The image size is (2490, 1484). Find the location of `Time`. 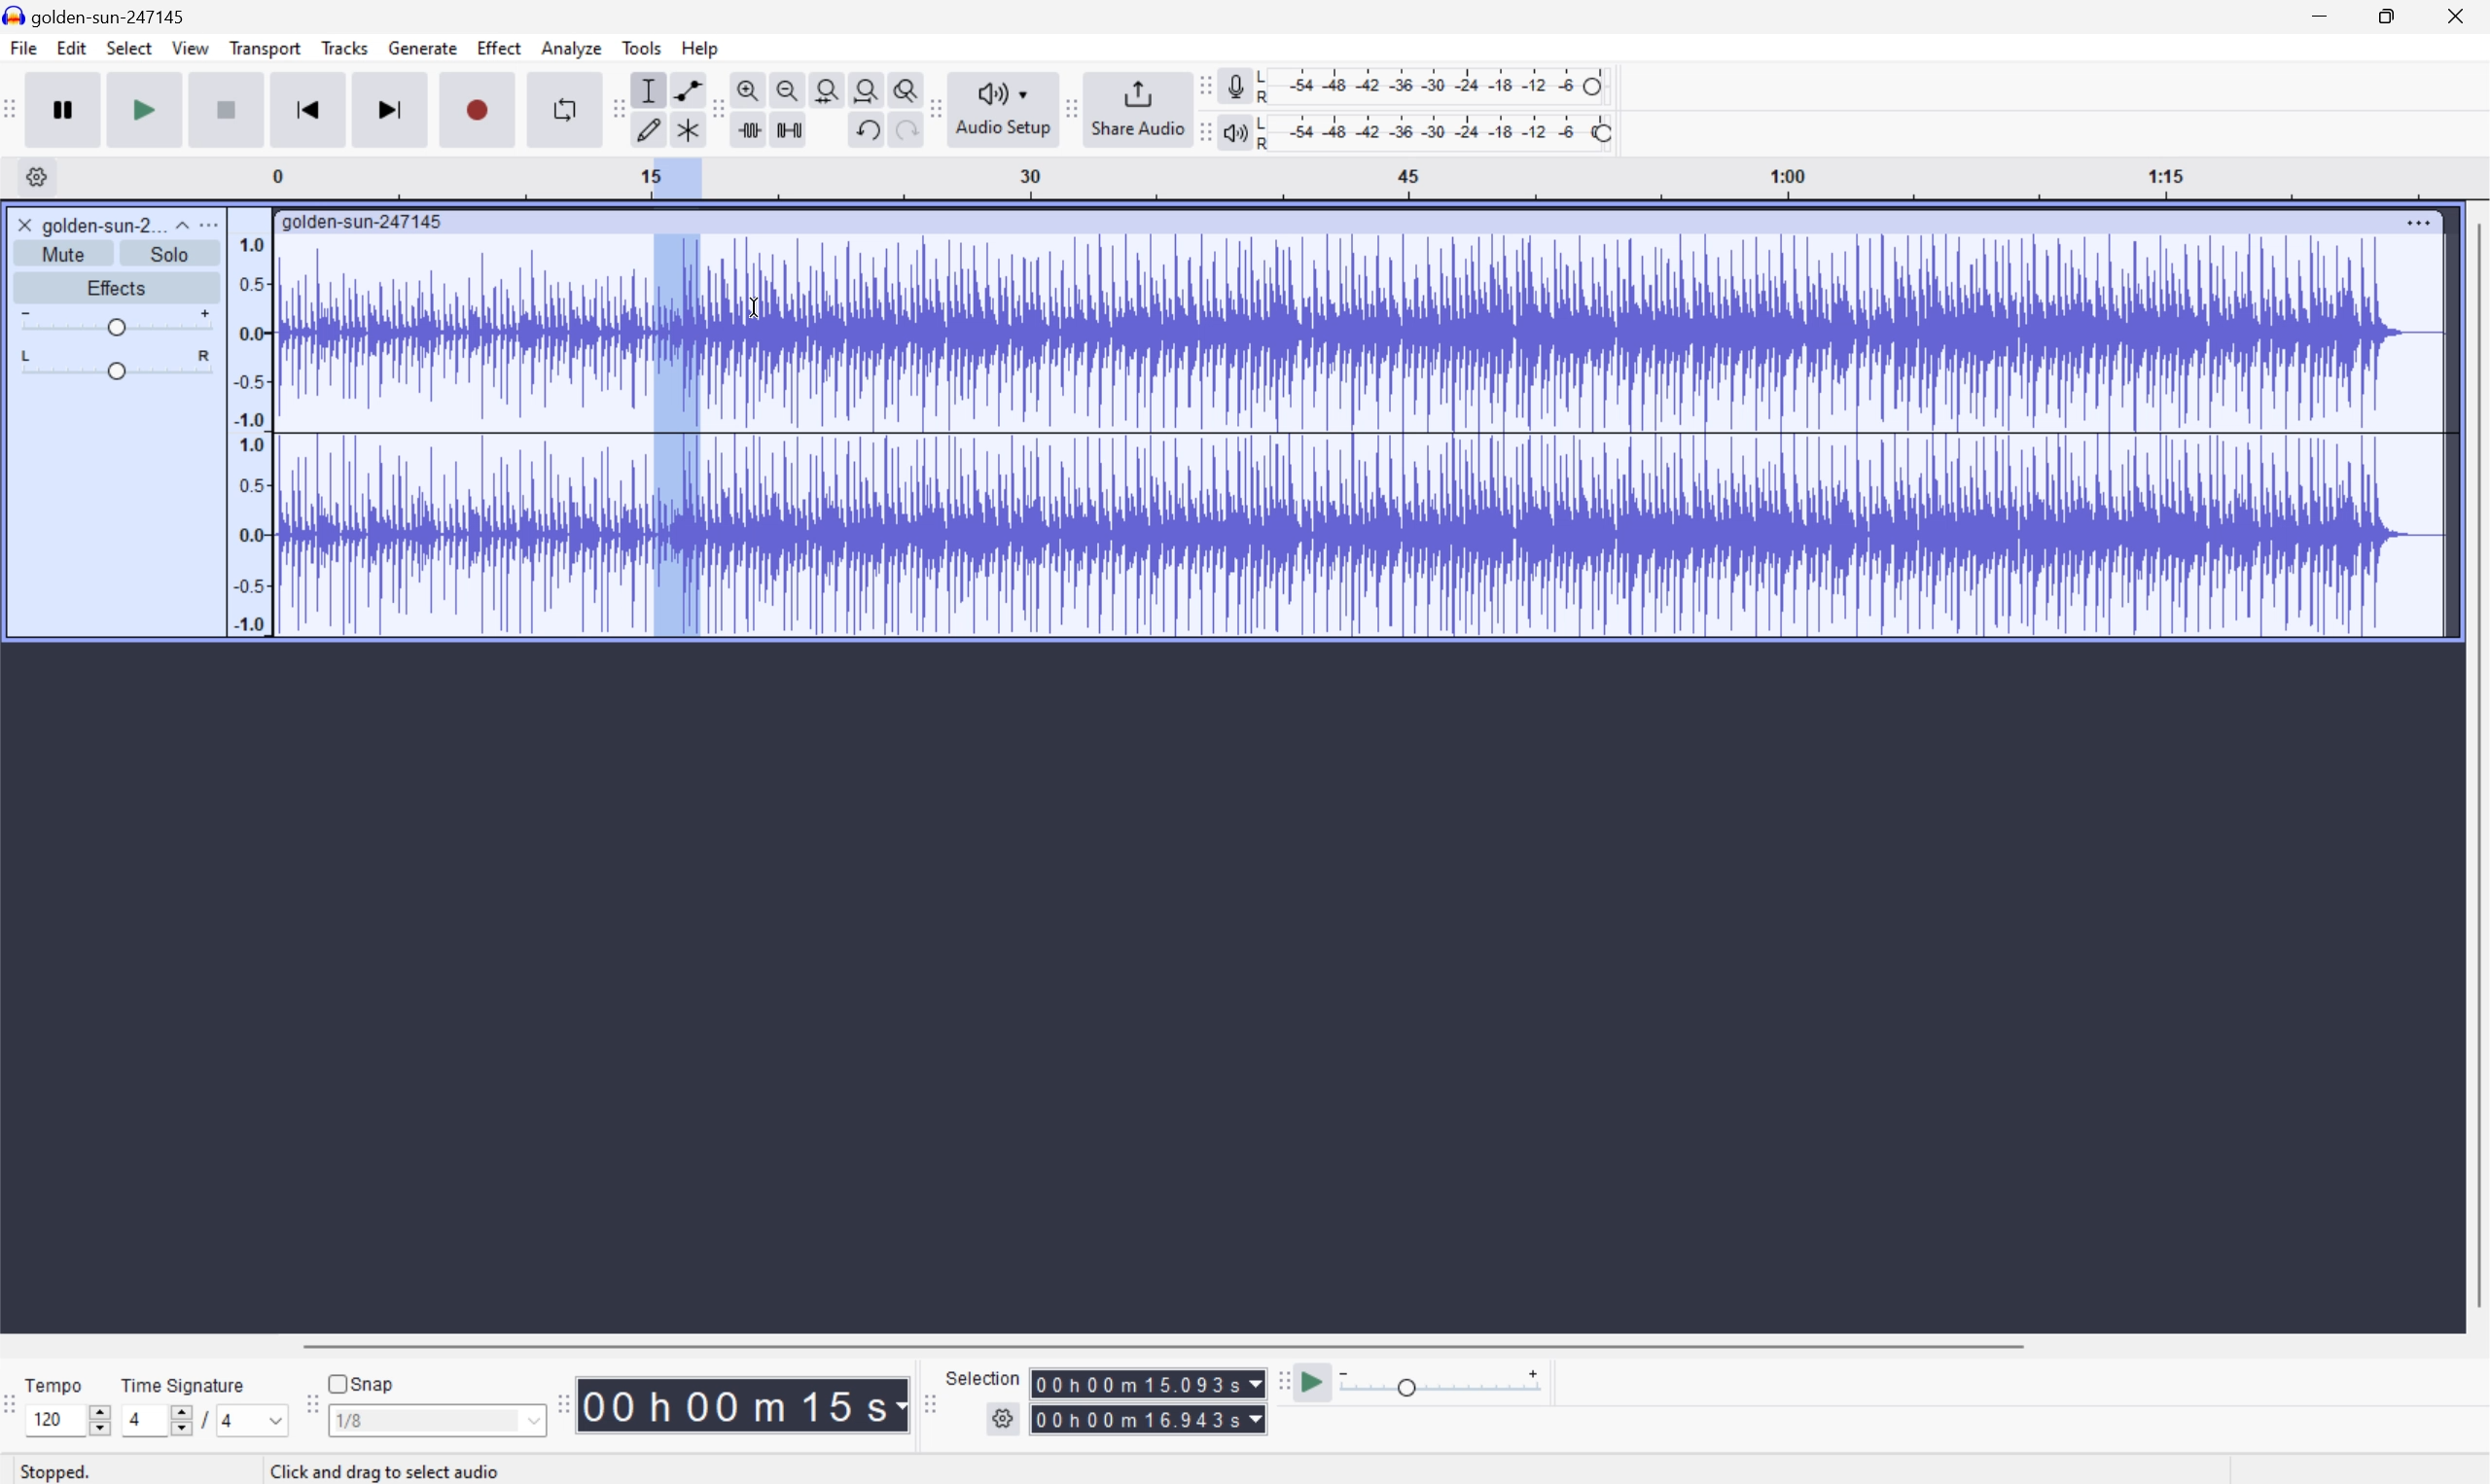

Time is located at coordinates (743, 1403).